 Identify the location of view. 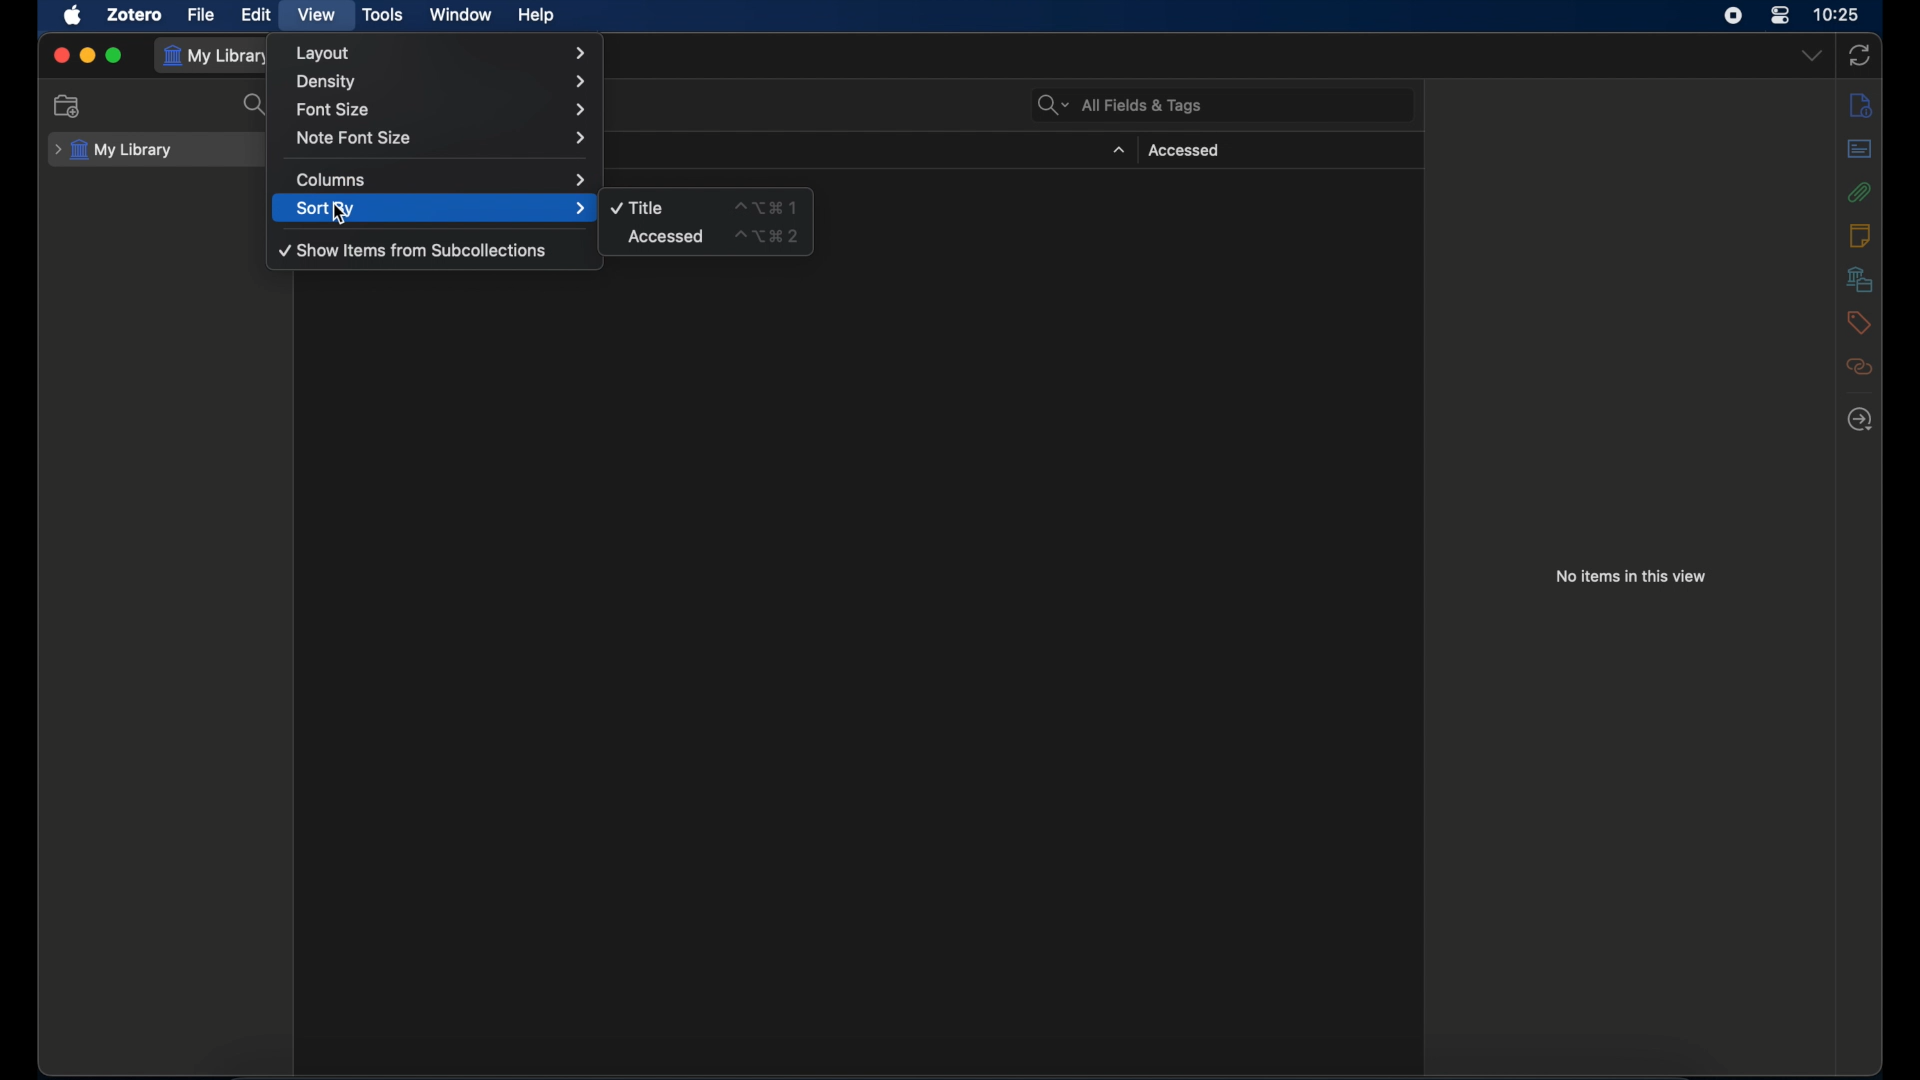
(316, 14).